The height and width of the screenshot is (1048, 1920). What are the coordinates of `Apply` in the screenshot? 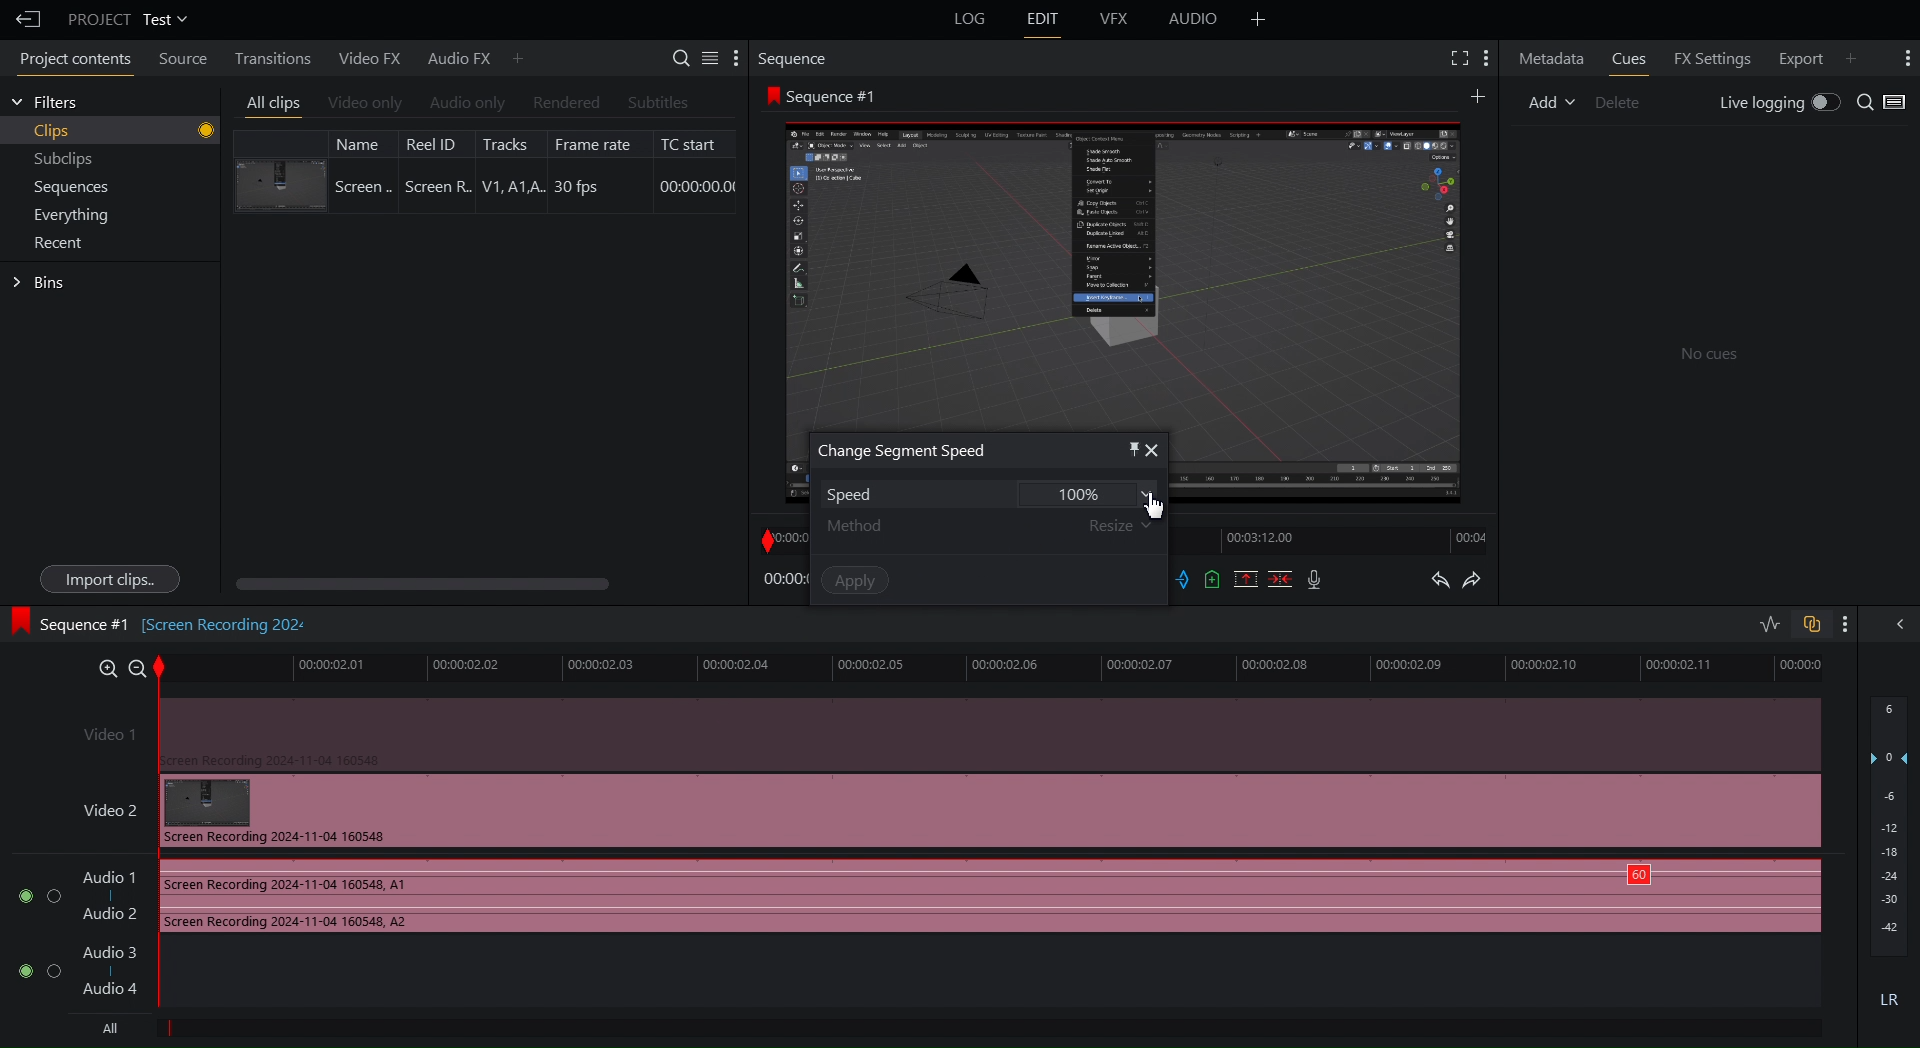 It's located at (855, 579).